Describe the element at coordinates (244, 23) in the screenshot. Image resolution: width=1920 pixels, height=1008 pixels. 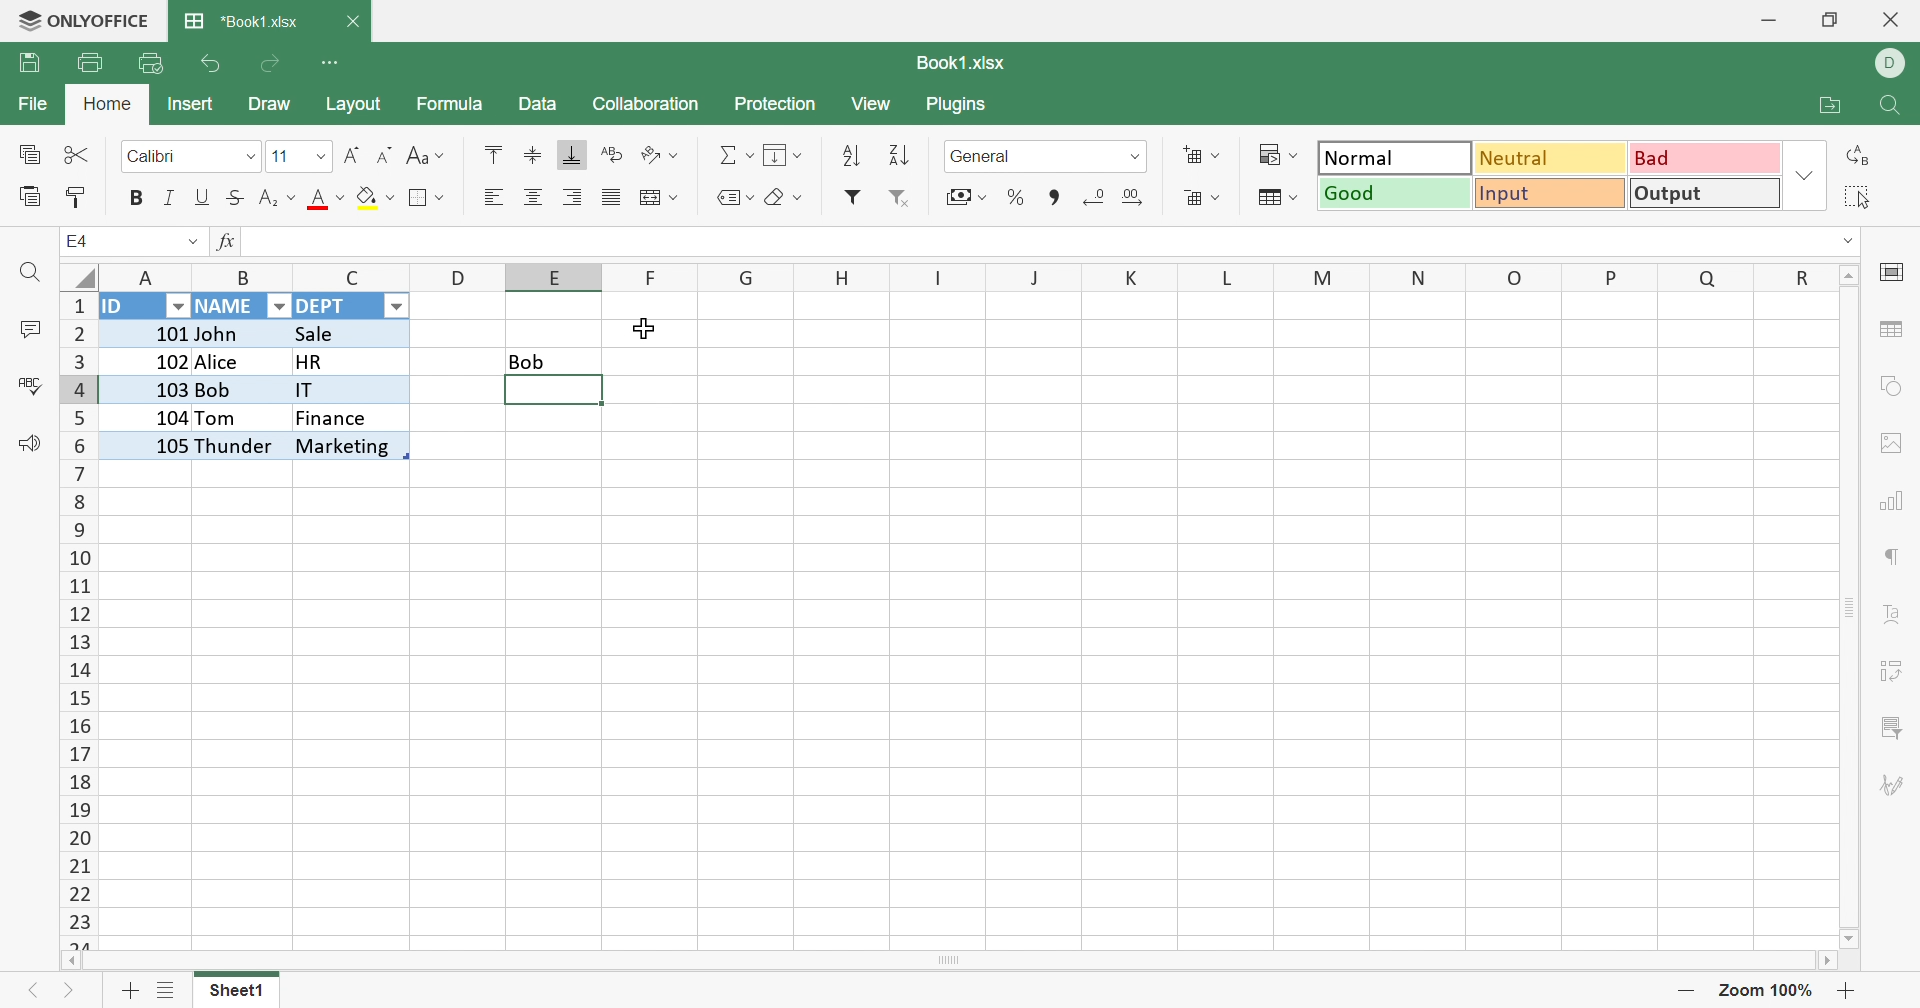
I see `*Book1.xlsx` at that location.